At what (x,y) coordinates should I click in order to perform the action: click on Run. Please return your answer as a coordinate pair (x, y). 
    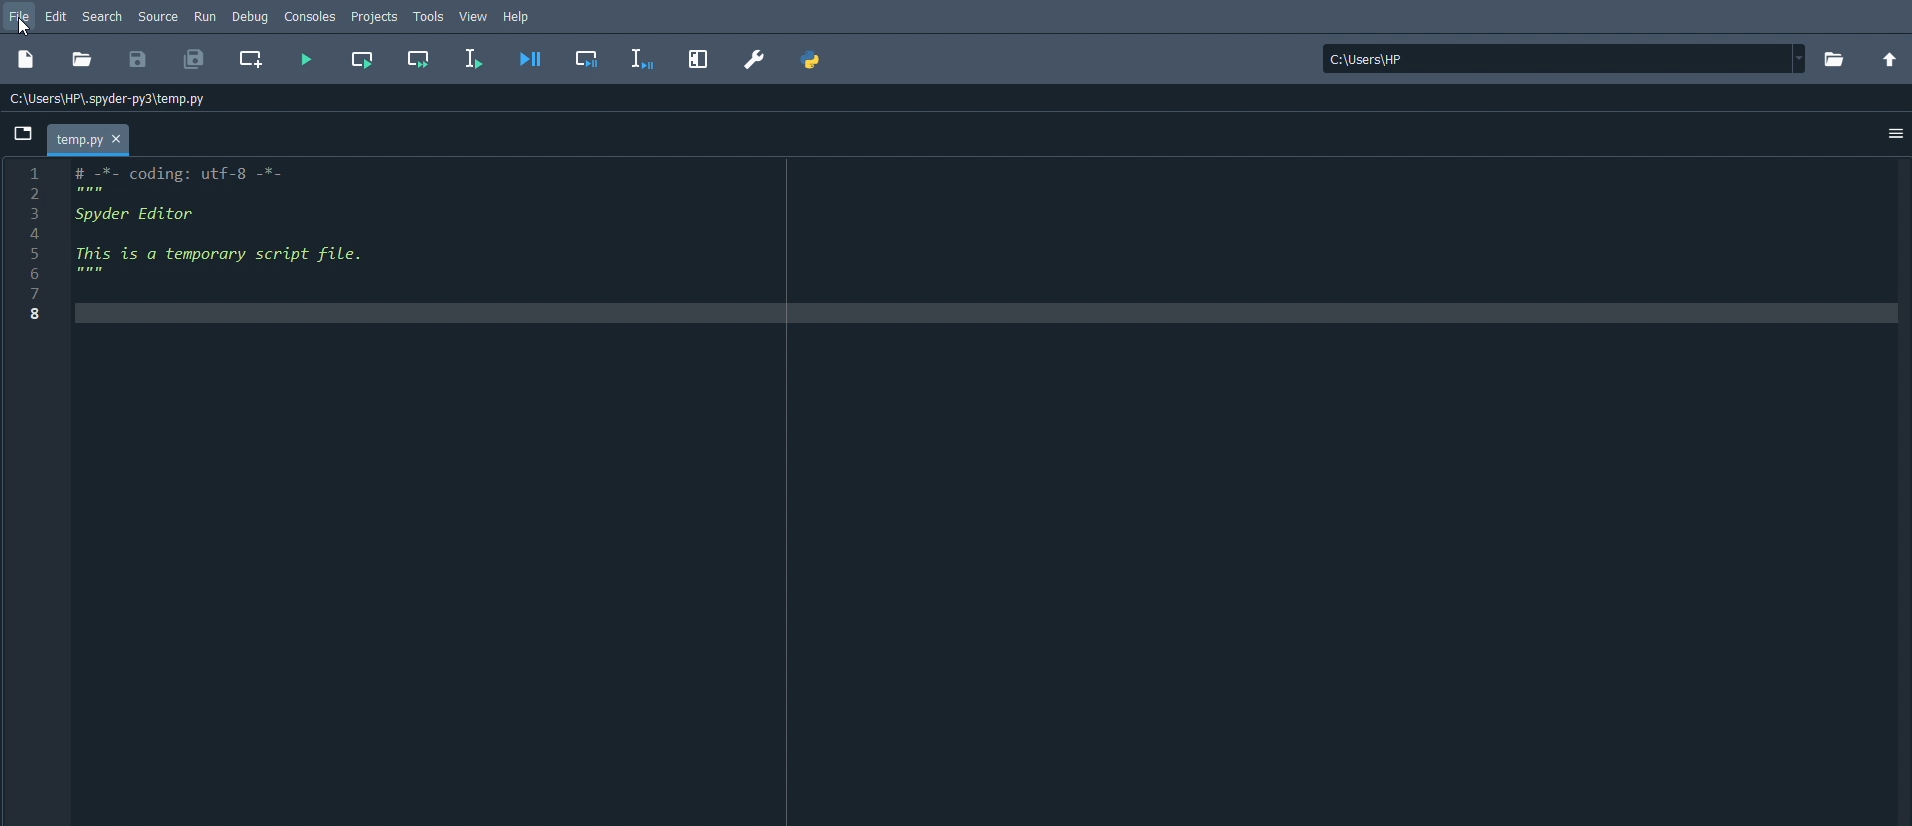
    Looking at the image, I should click on (206, 15).